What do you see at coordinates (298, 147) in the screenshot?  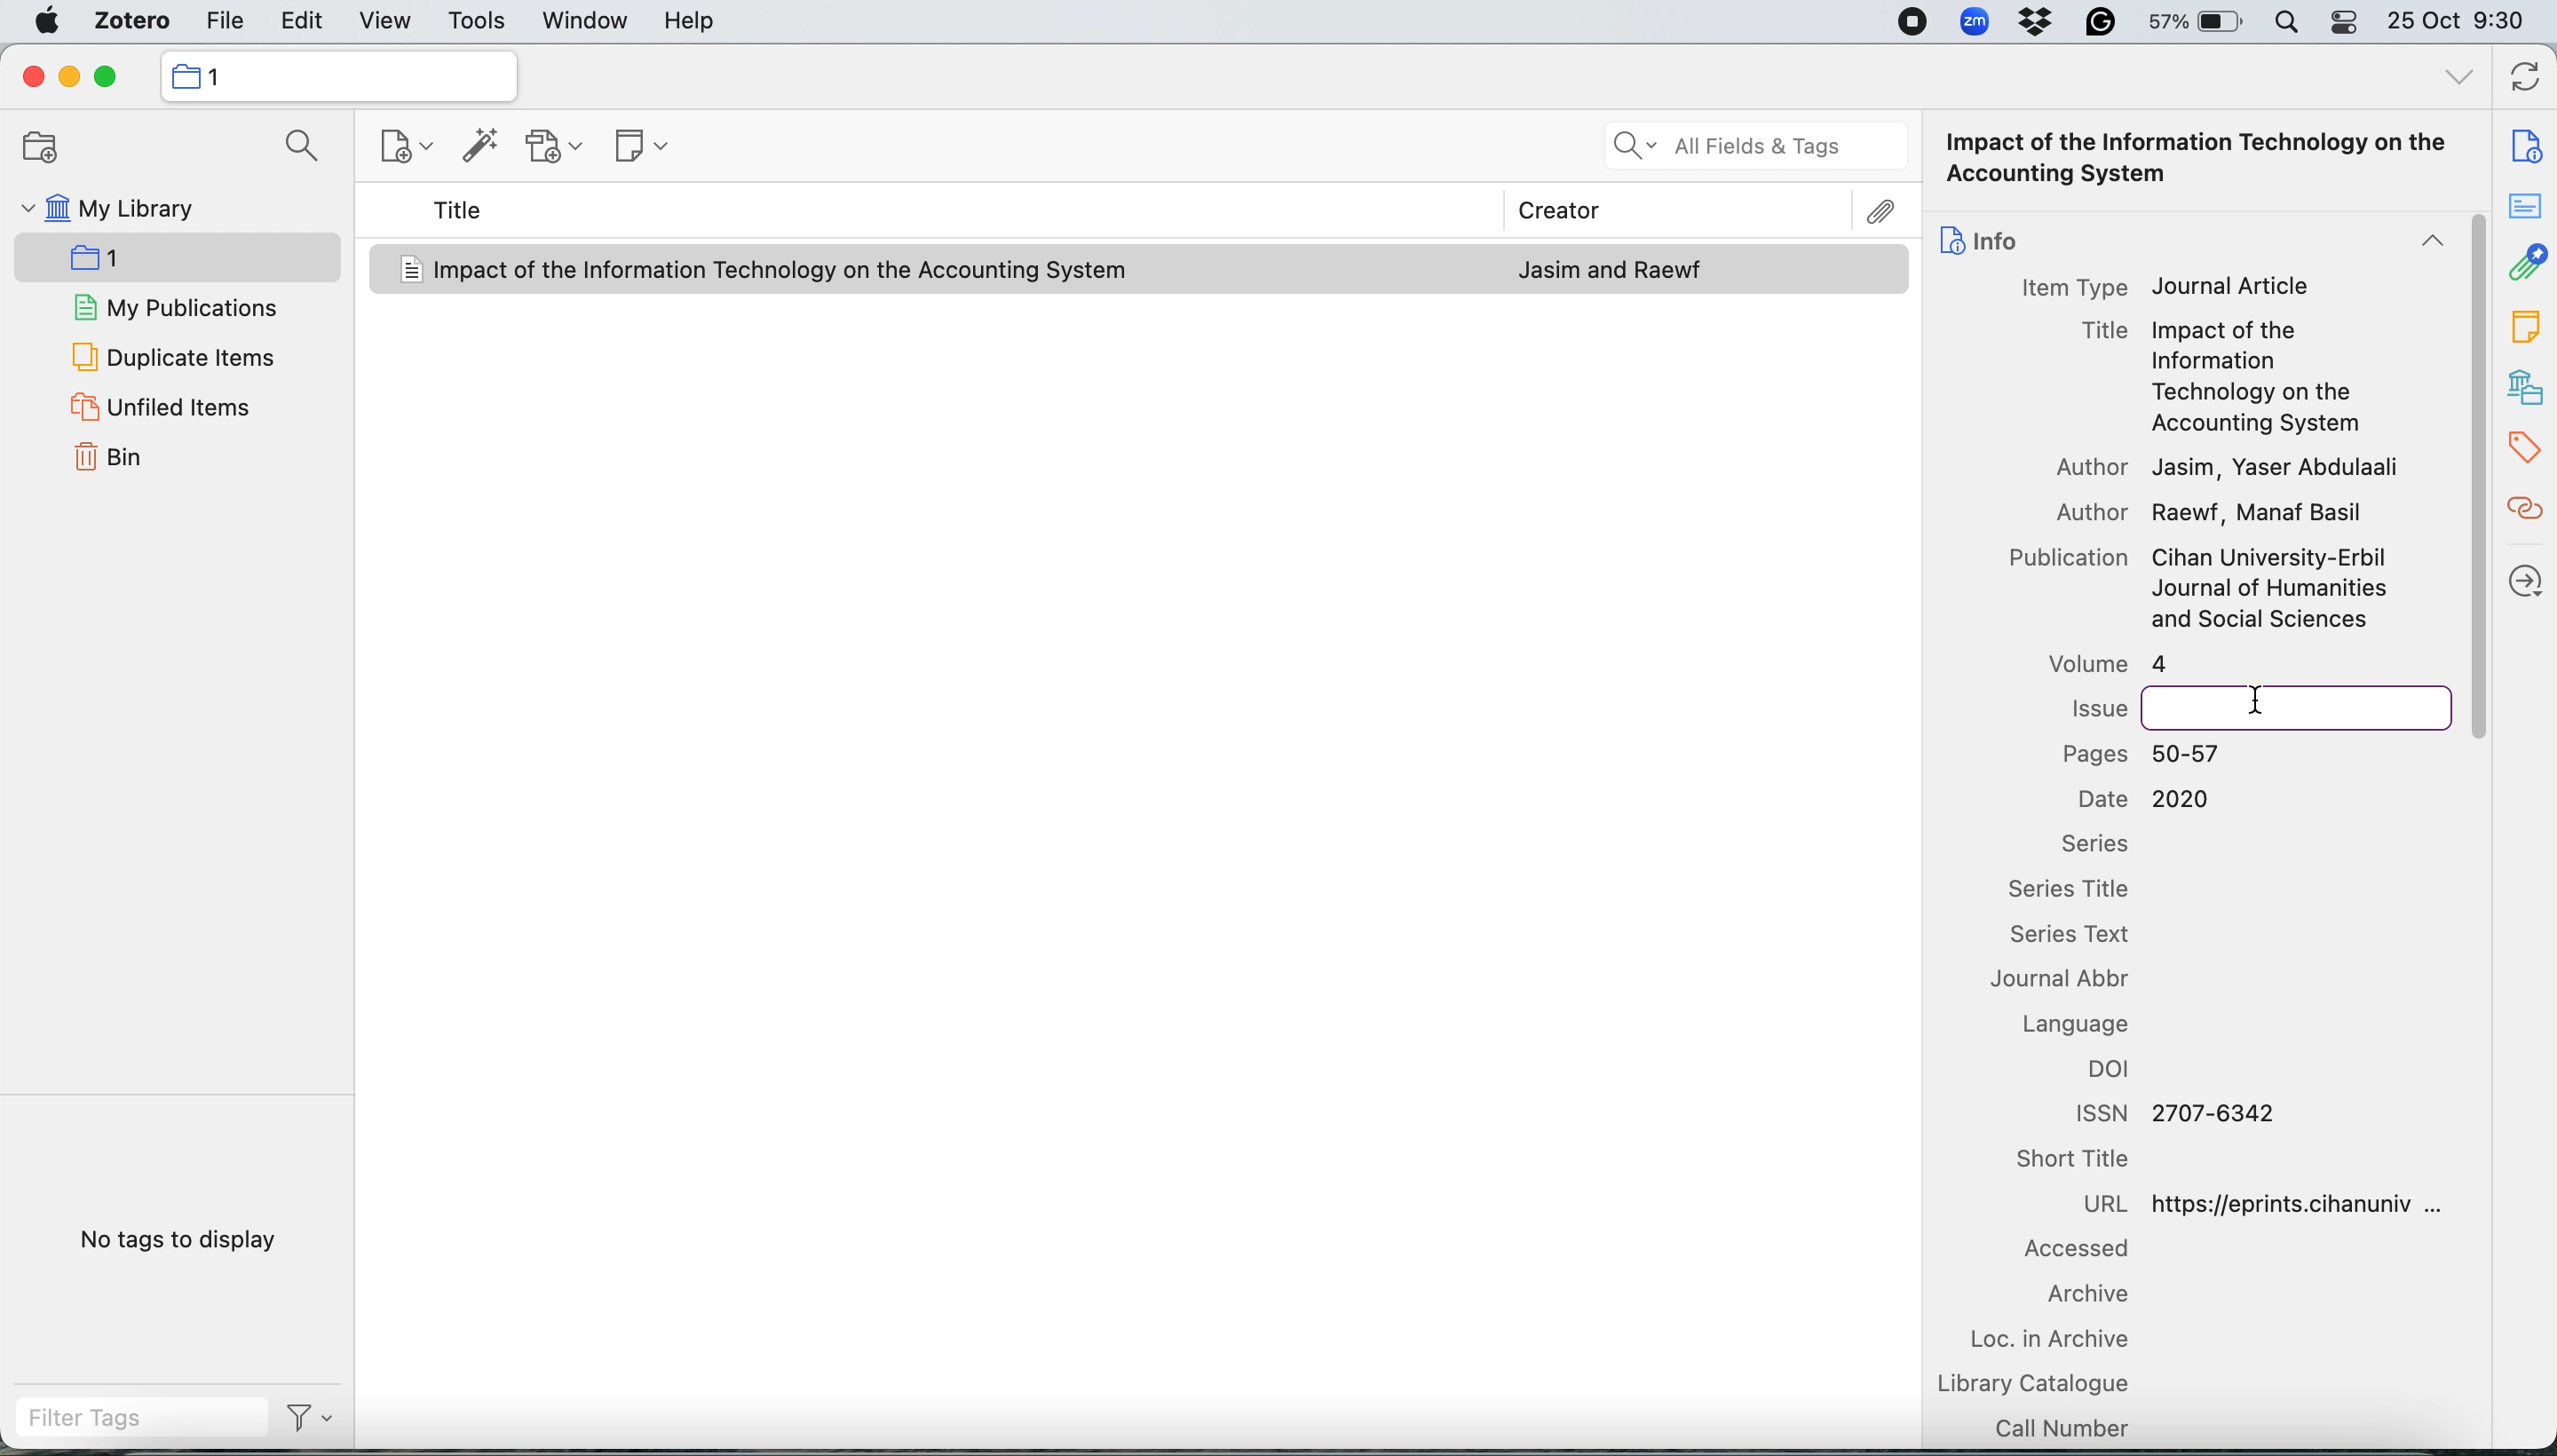 I see `searcg` at bounding box center [298, 147].